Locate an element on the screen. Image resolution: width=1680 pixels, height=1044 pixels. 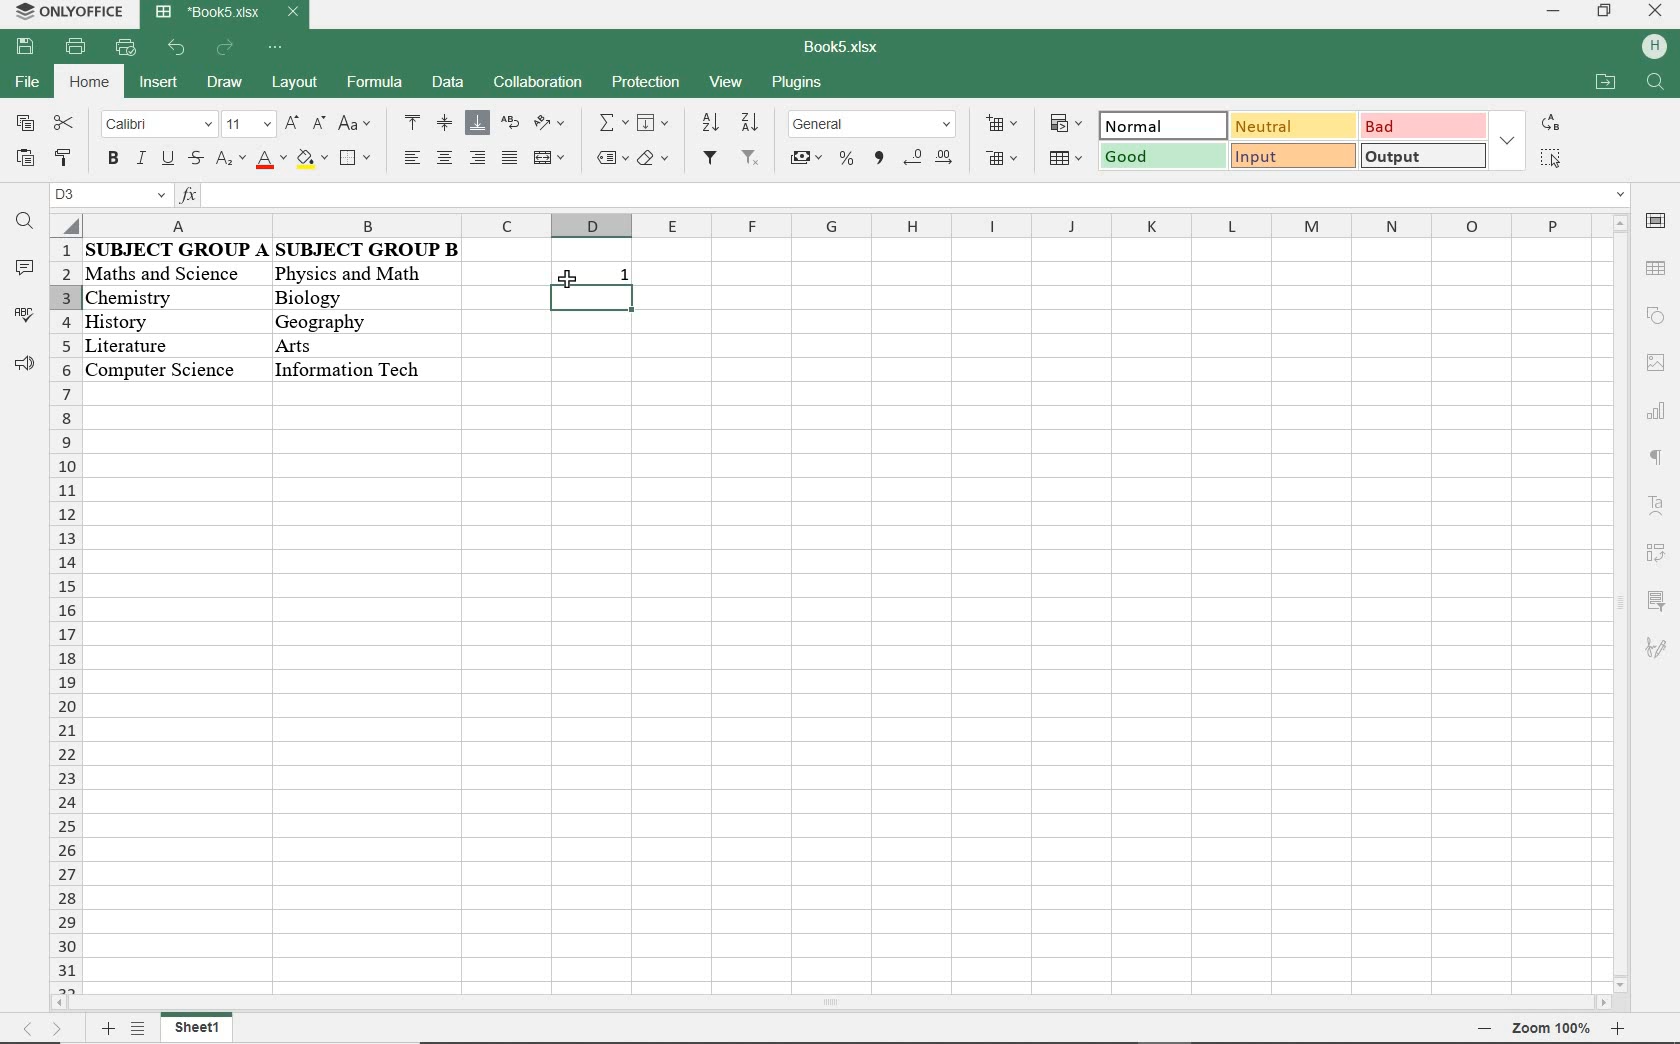
clear is located at coordinates (656, 160).